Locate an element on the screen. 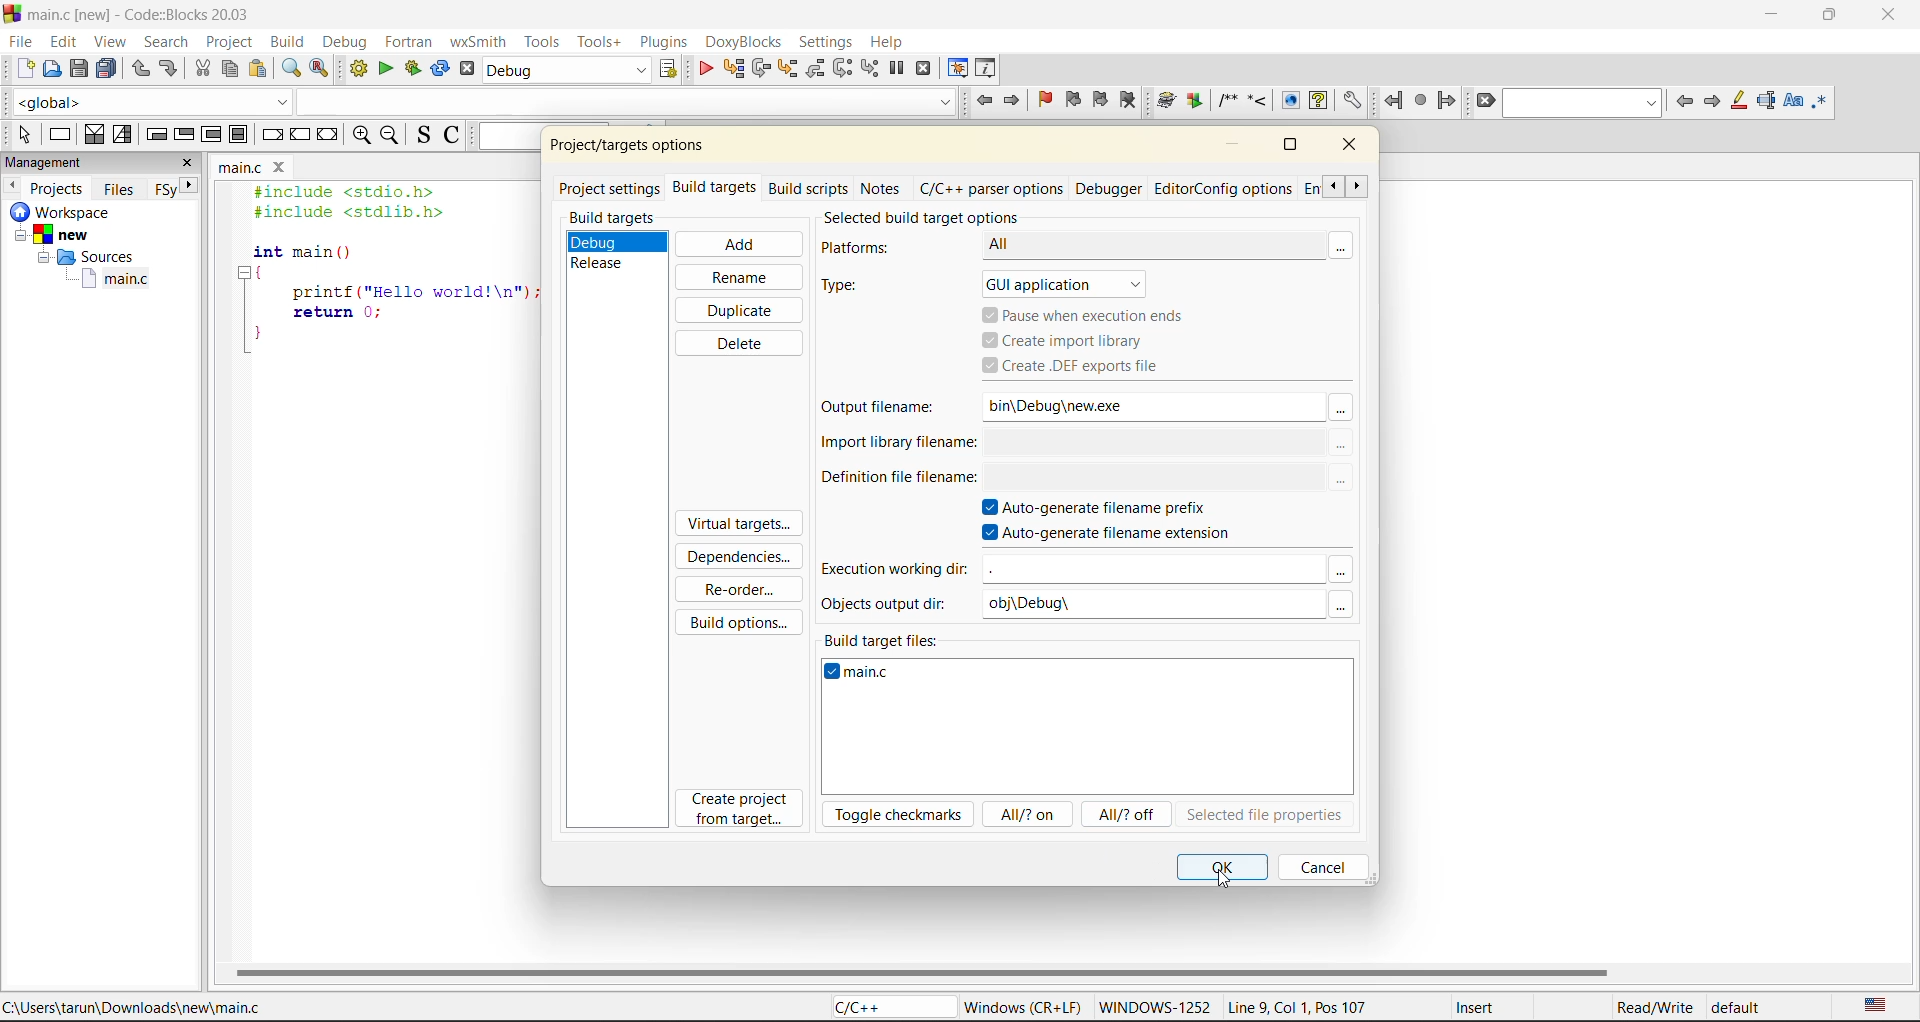  toggle bookmark is located at coordinates (1047, 99).